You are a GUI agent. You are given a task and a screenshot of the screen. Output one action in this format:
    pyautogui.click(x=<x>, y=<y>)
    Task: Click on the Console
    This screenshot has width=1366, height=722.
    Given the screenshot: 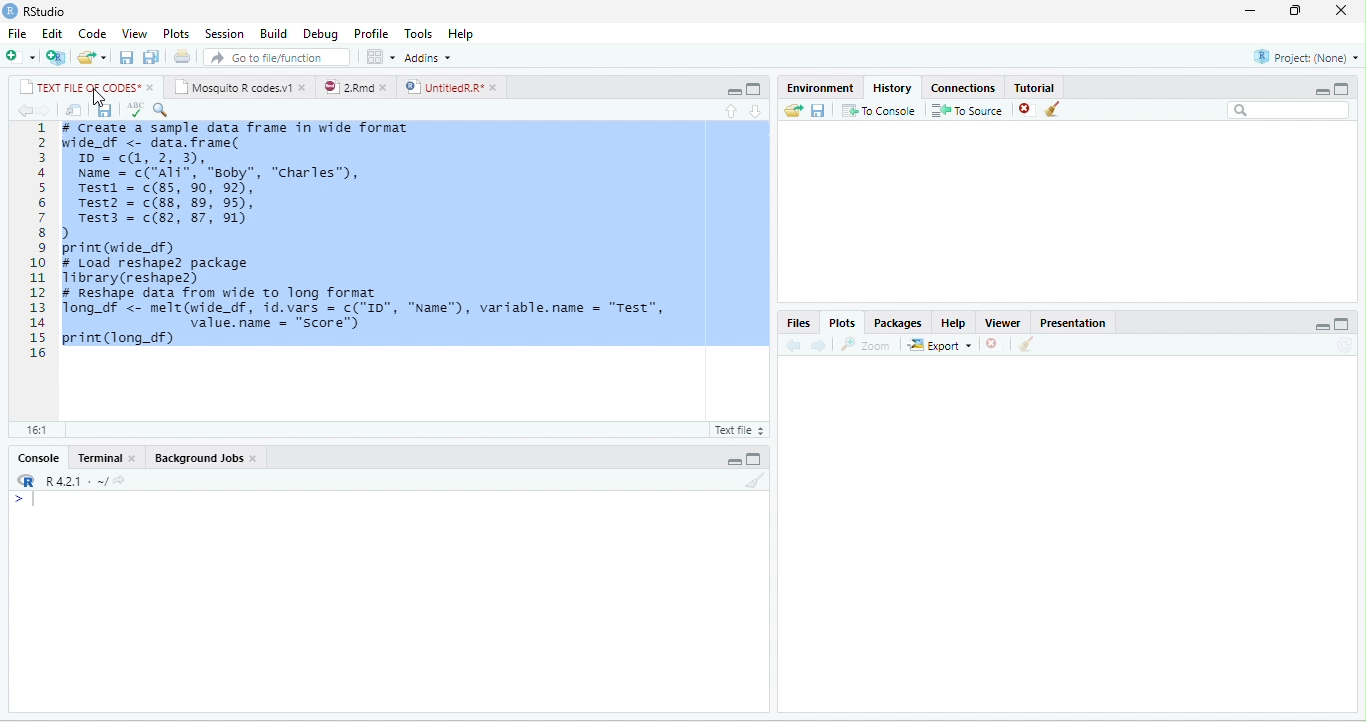 What is the action you would take?
    pyautogui.click(x=38, y=457)
    